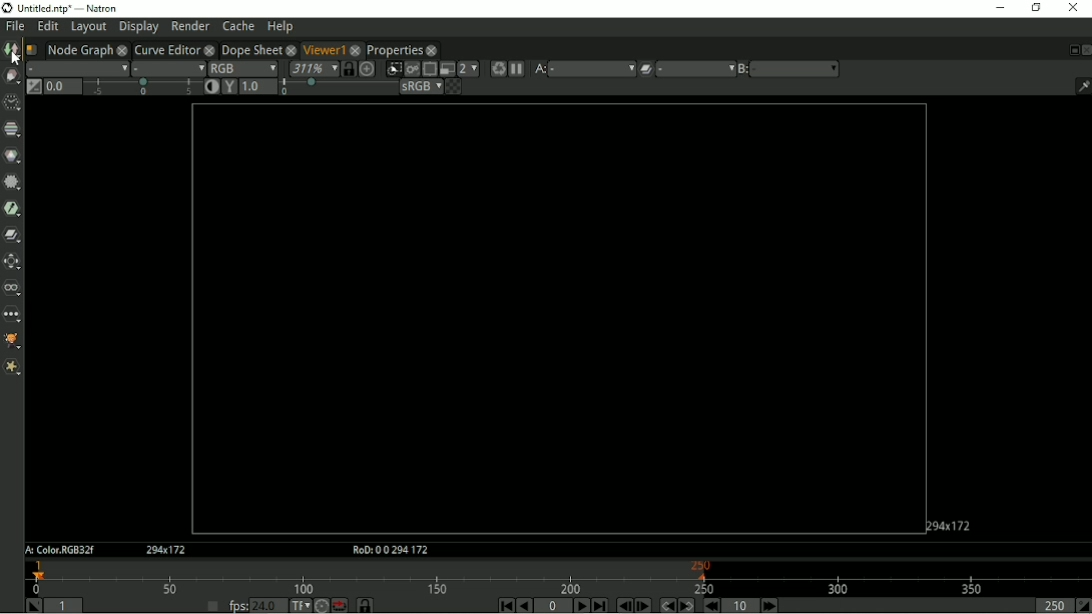  Describe the element at coordinates (259, 86) in the screenshot. I see `Viewer gamma correction` at that location.